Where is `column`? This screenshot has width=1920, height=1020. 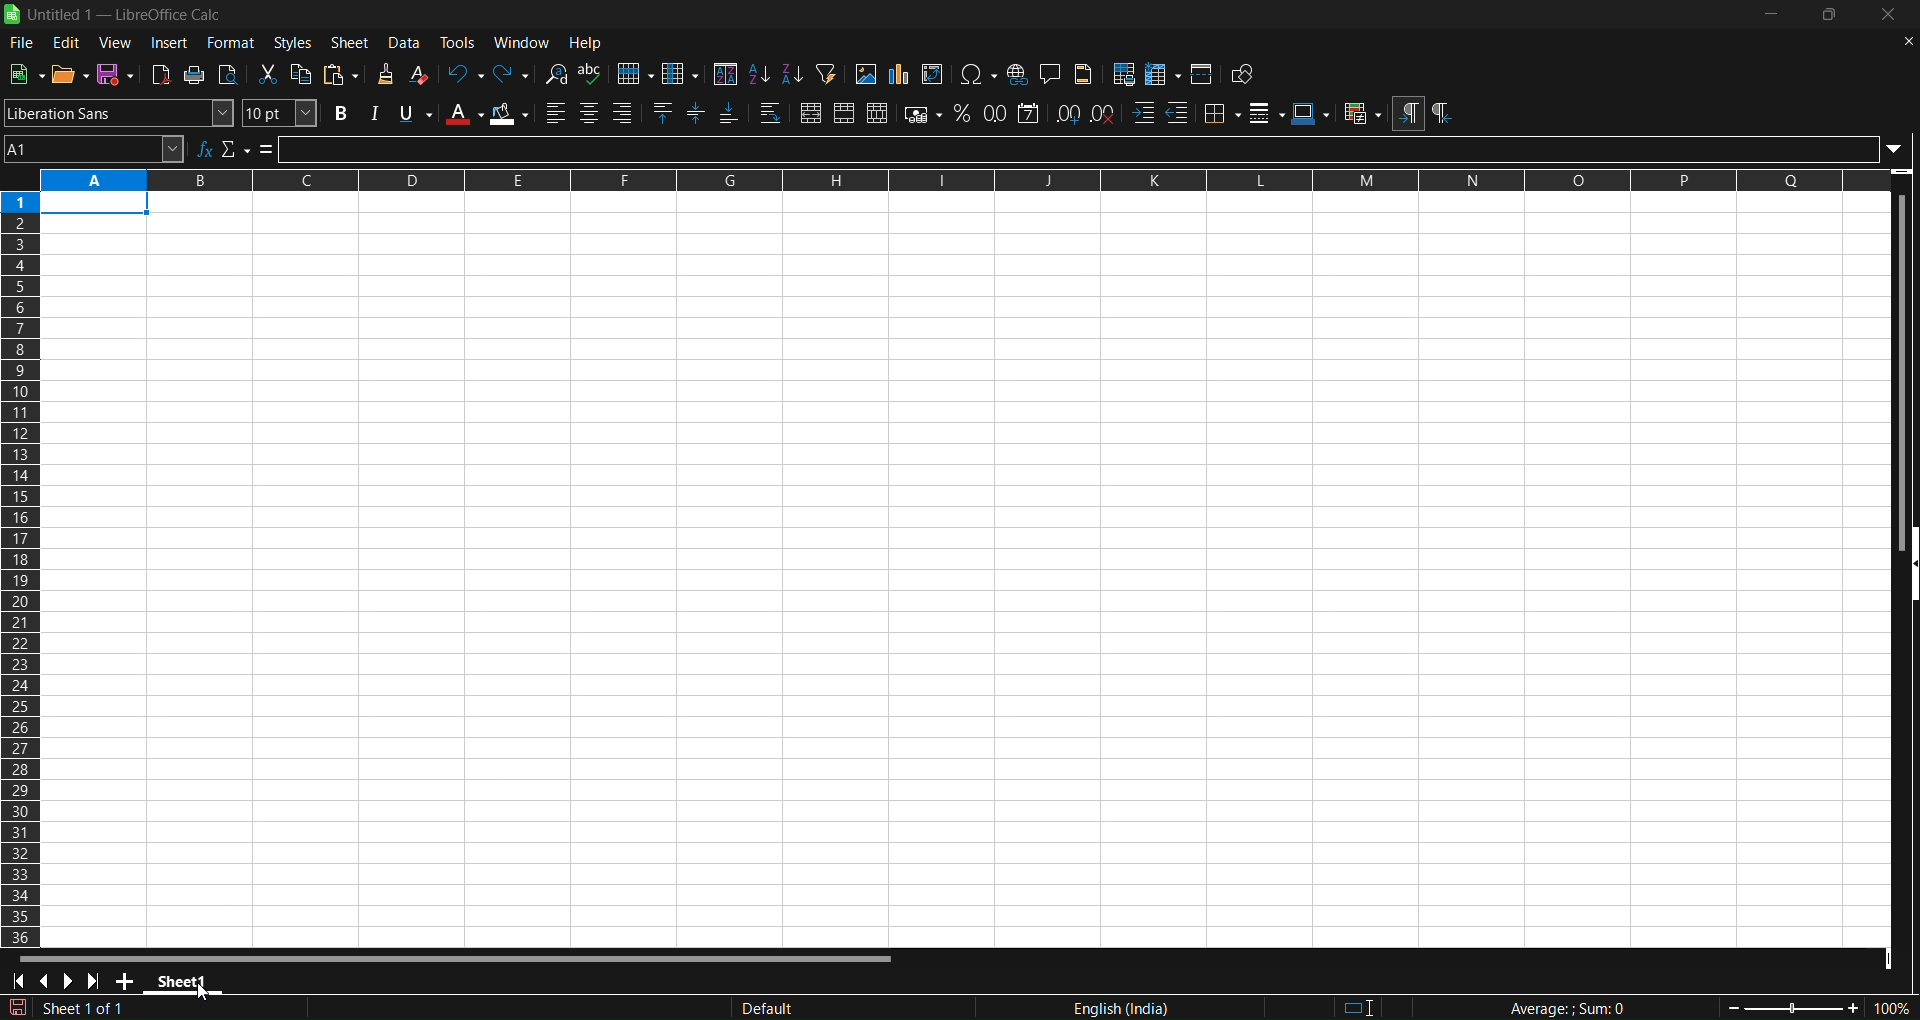
column is located at coordinates (682, 73).